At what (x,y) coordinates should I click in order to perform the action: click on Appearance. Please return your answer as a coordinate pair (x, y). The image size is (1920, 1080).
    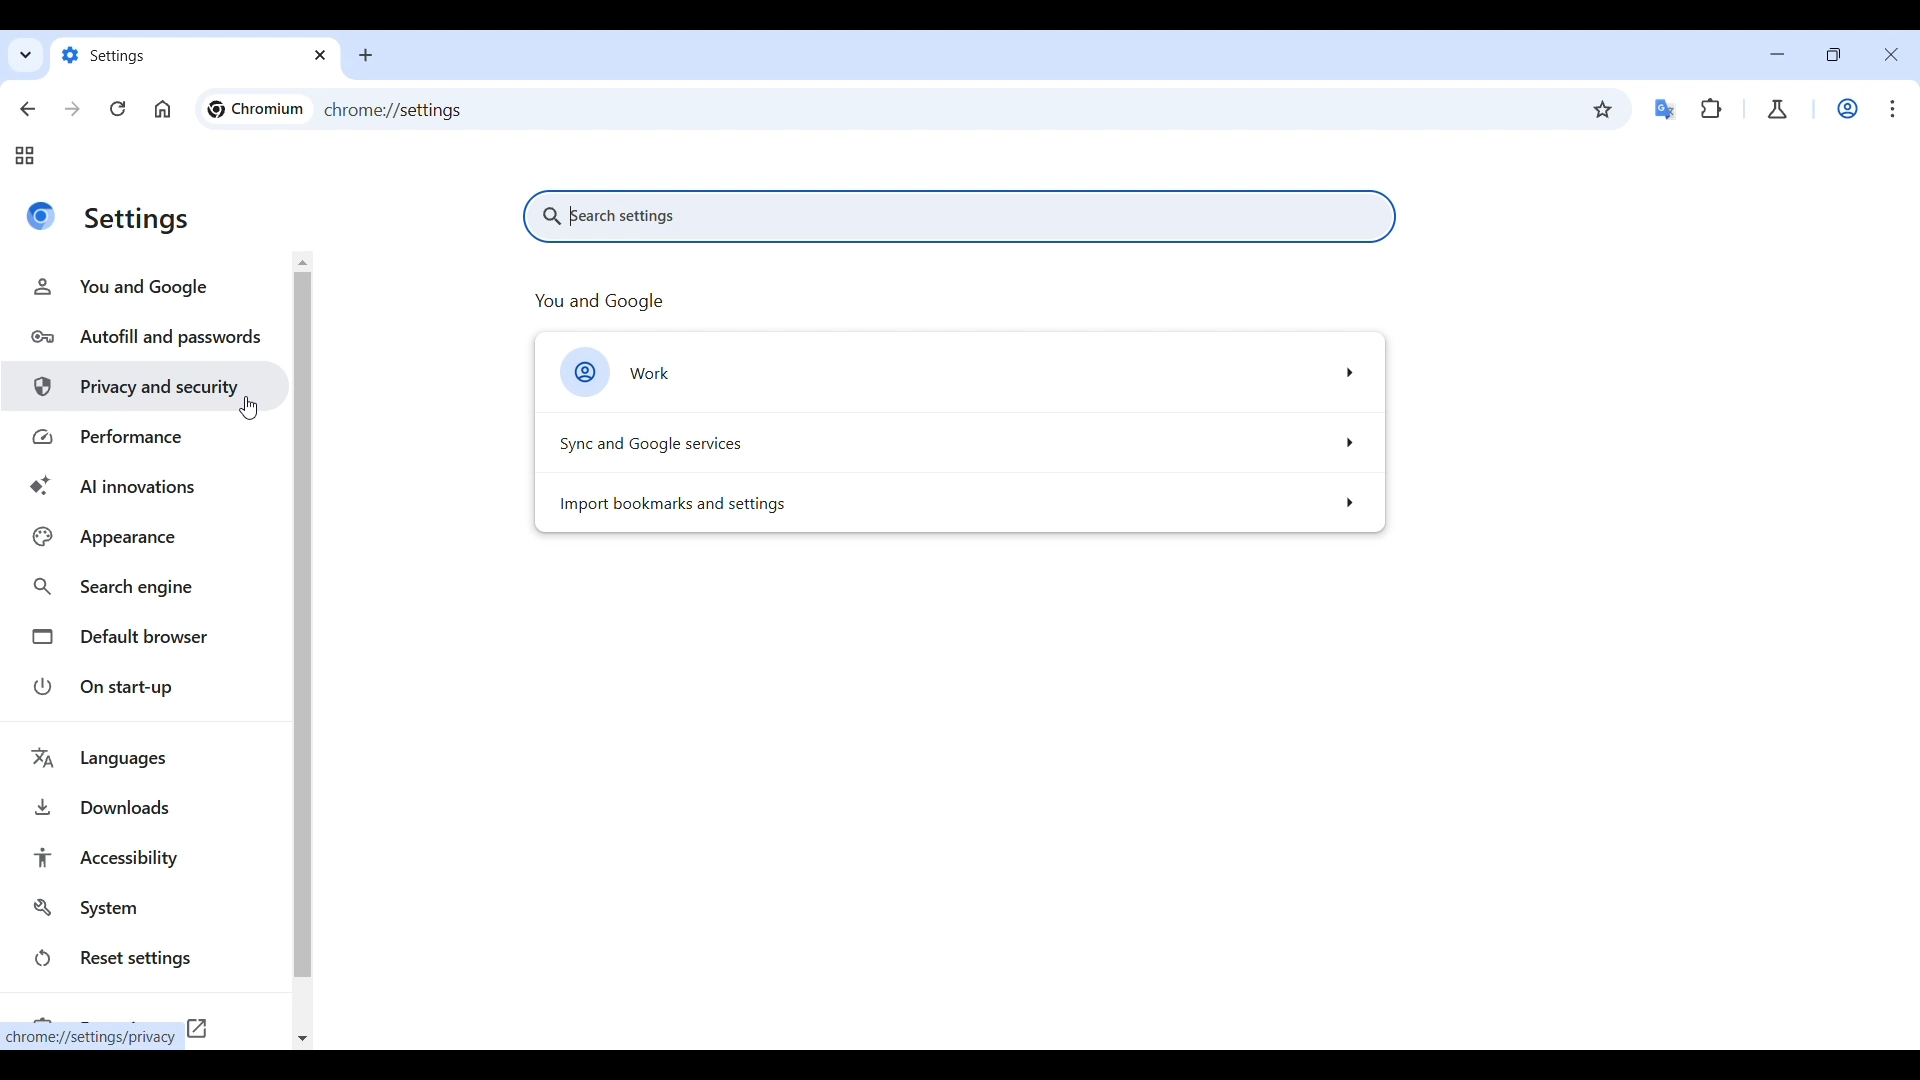
    Looking at the image, I should click on (146, 536).